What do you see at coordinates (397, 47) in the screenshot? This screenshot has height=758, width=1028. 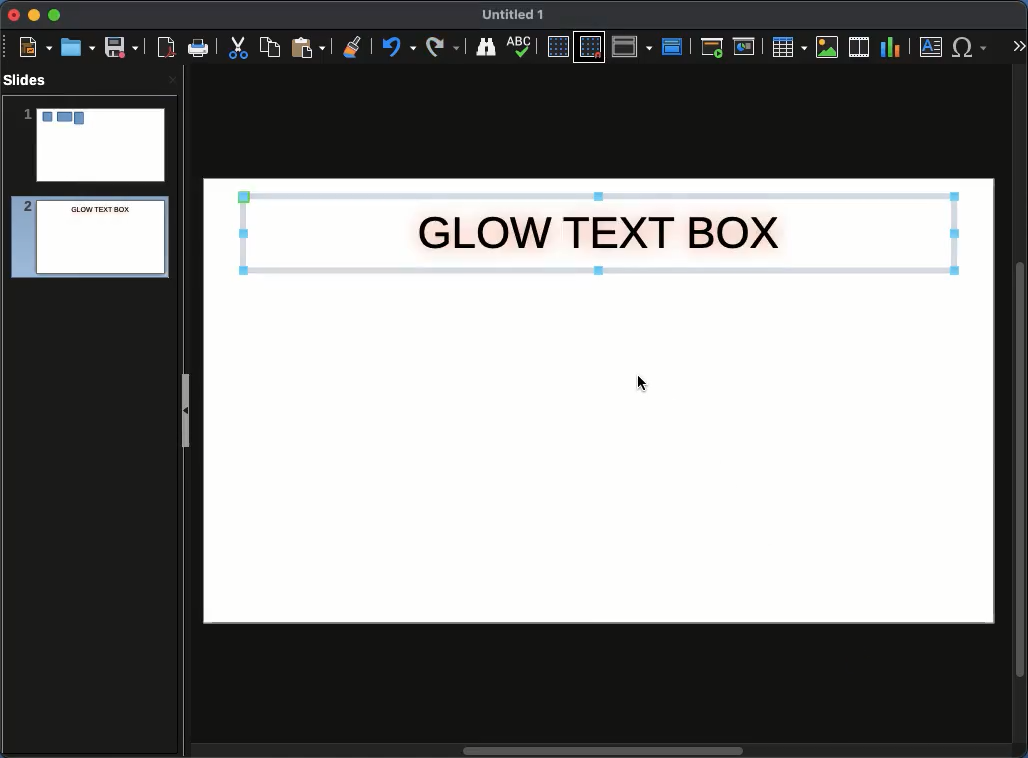 I see `Undo` at bounding box center [397, 47].